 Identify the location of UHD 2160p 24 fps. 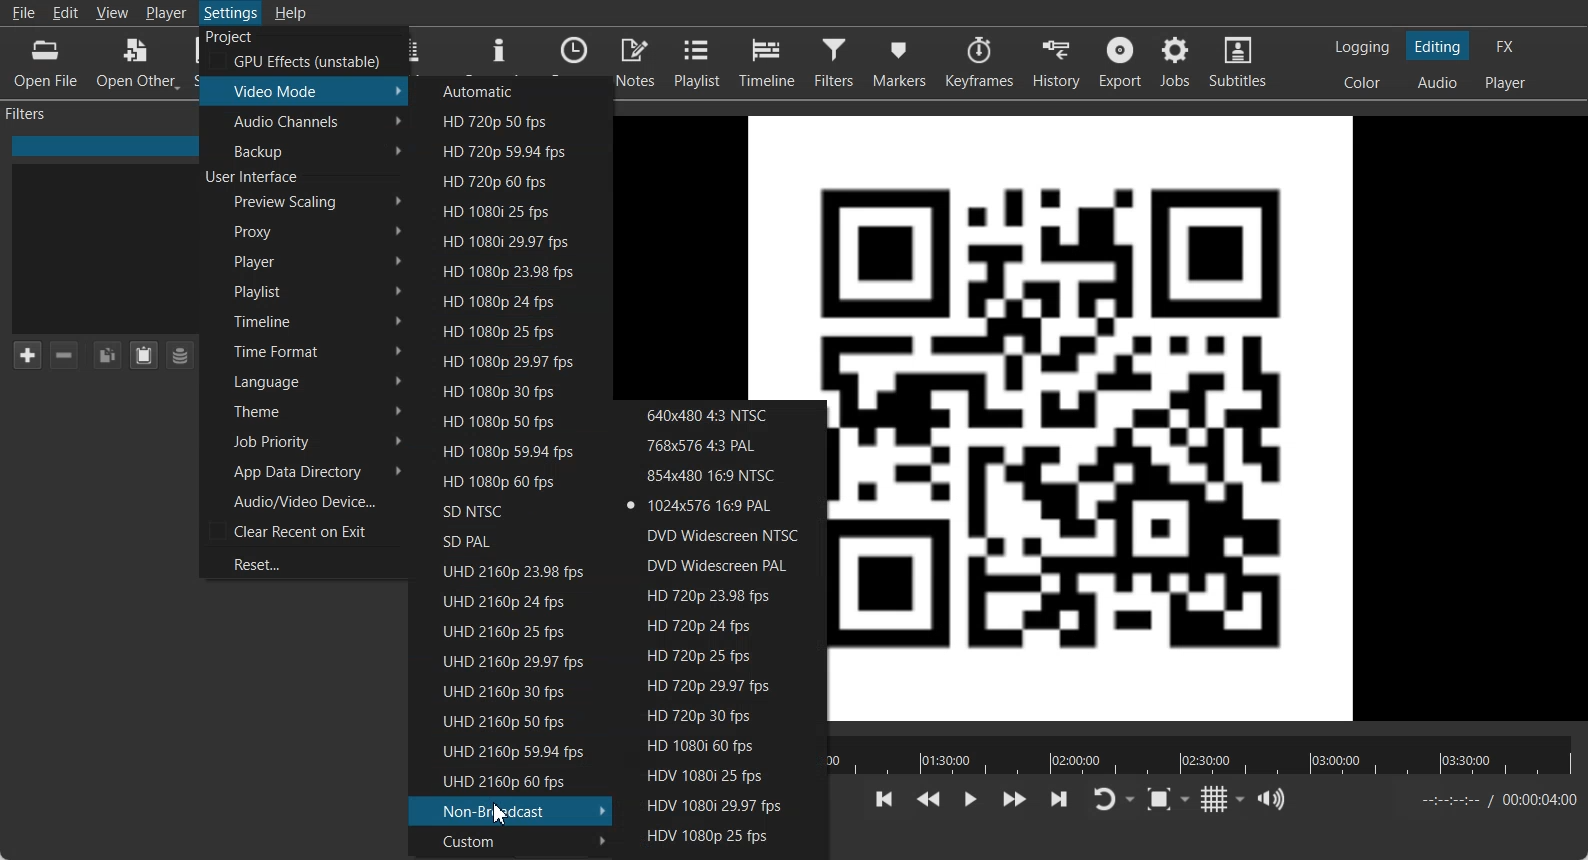
(504, 600).